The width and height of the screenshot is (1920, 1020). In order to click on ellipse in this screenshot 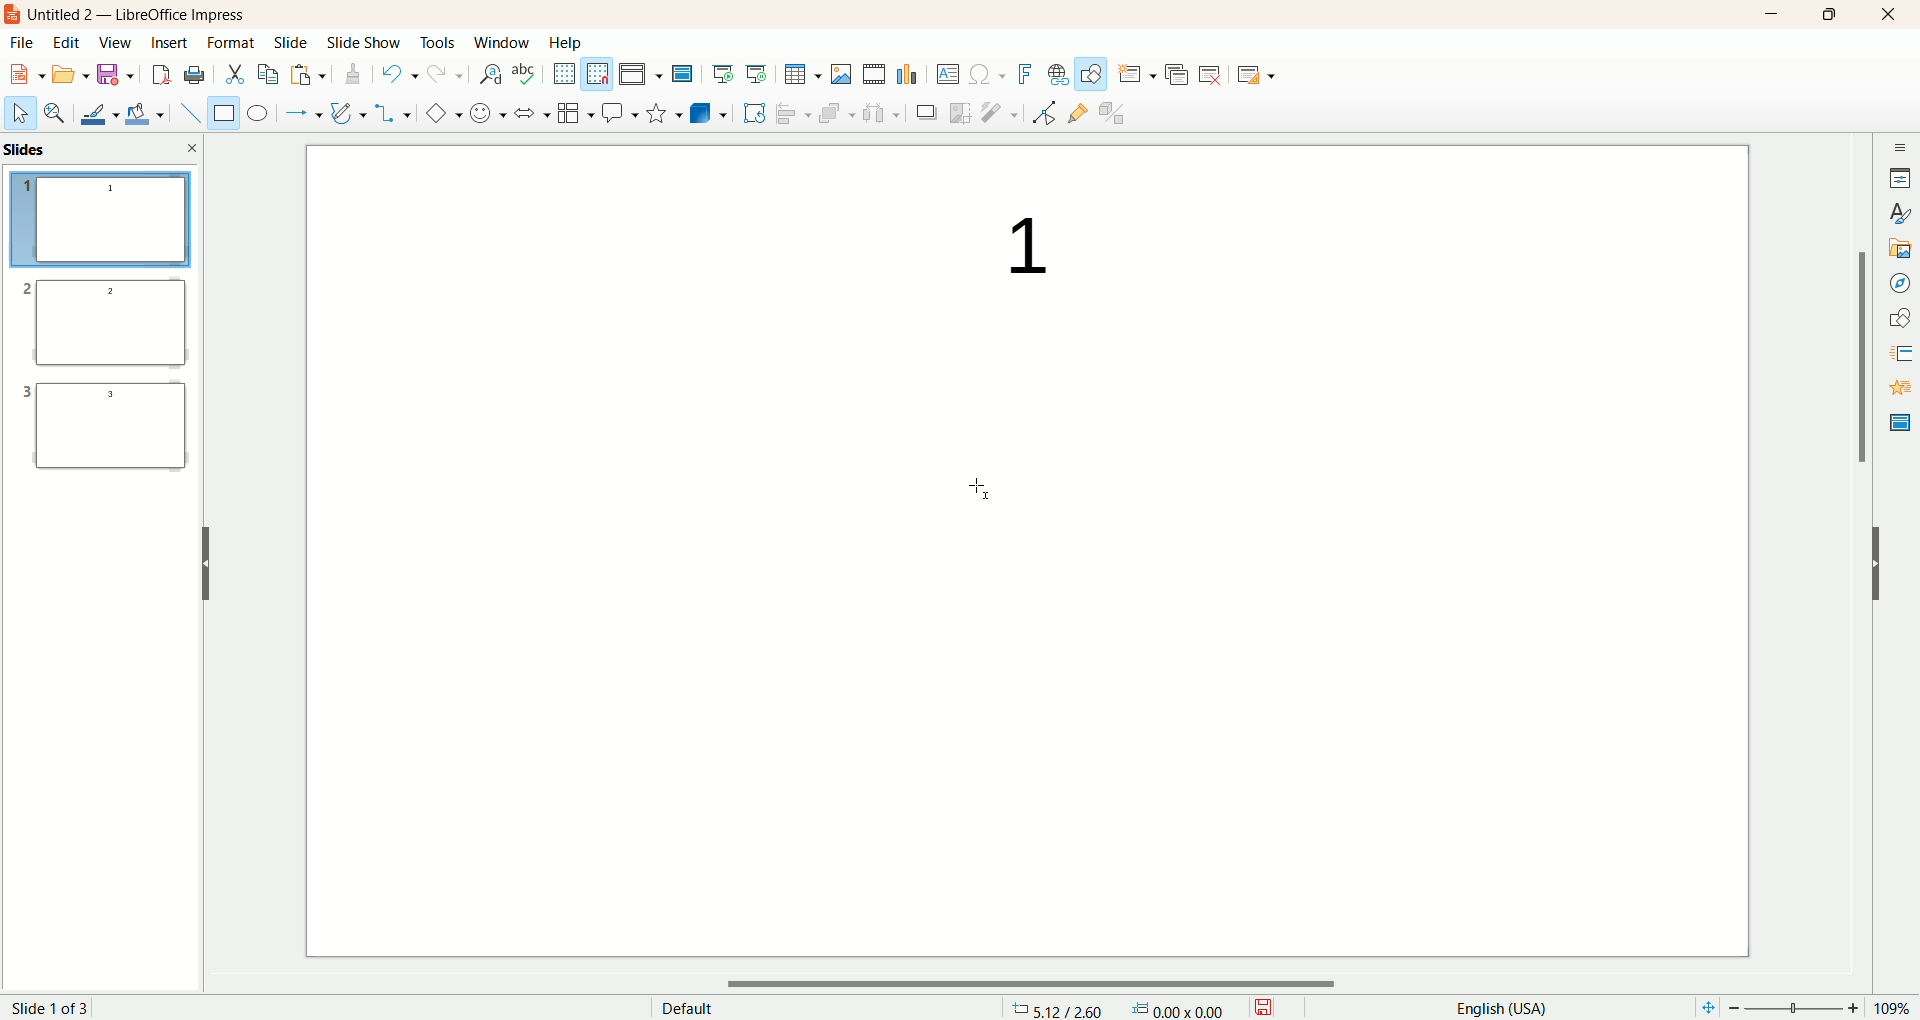, I will do `click(257, 115)`.